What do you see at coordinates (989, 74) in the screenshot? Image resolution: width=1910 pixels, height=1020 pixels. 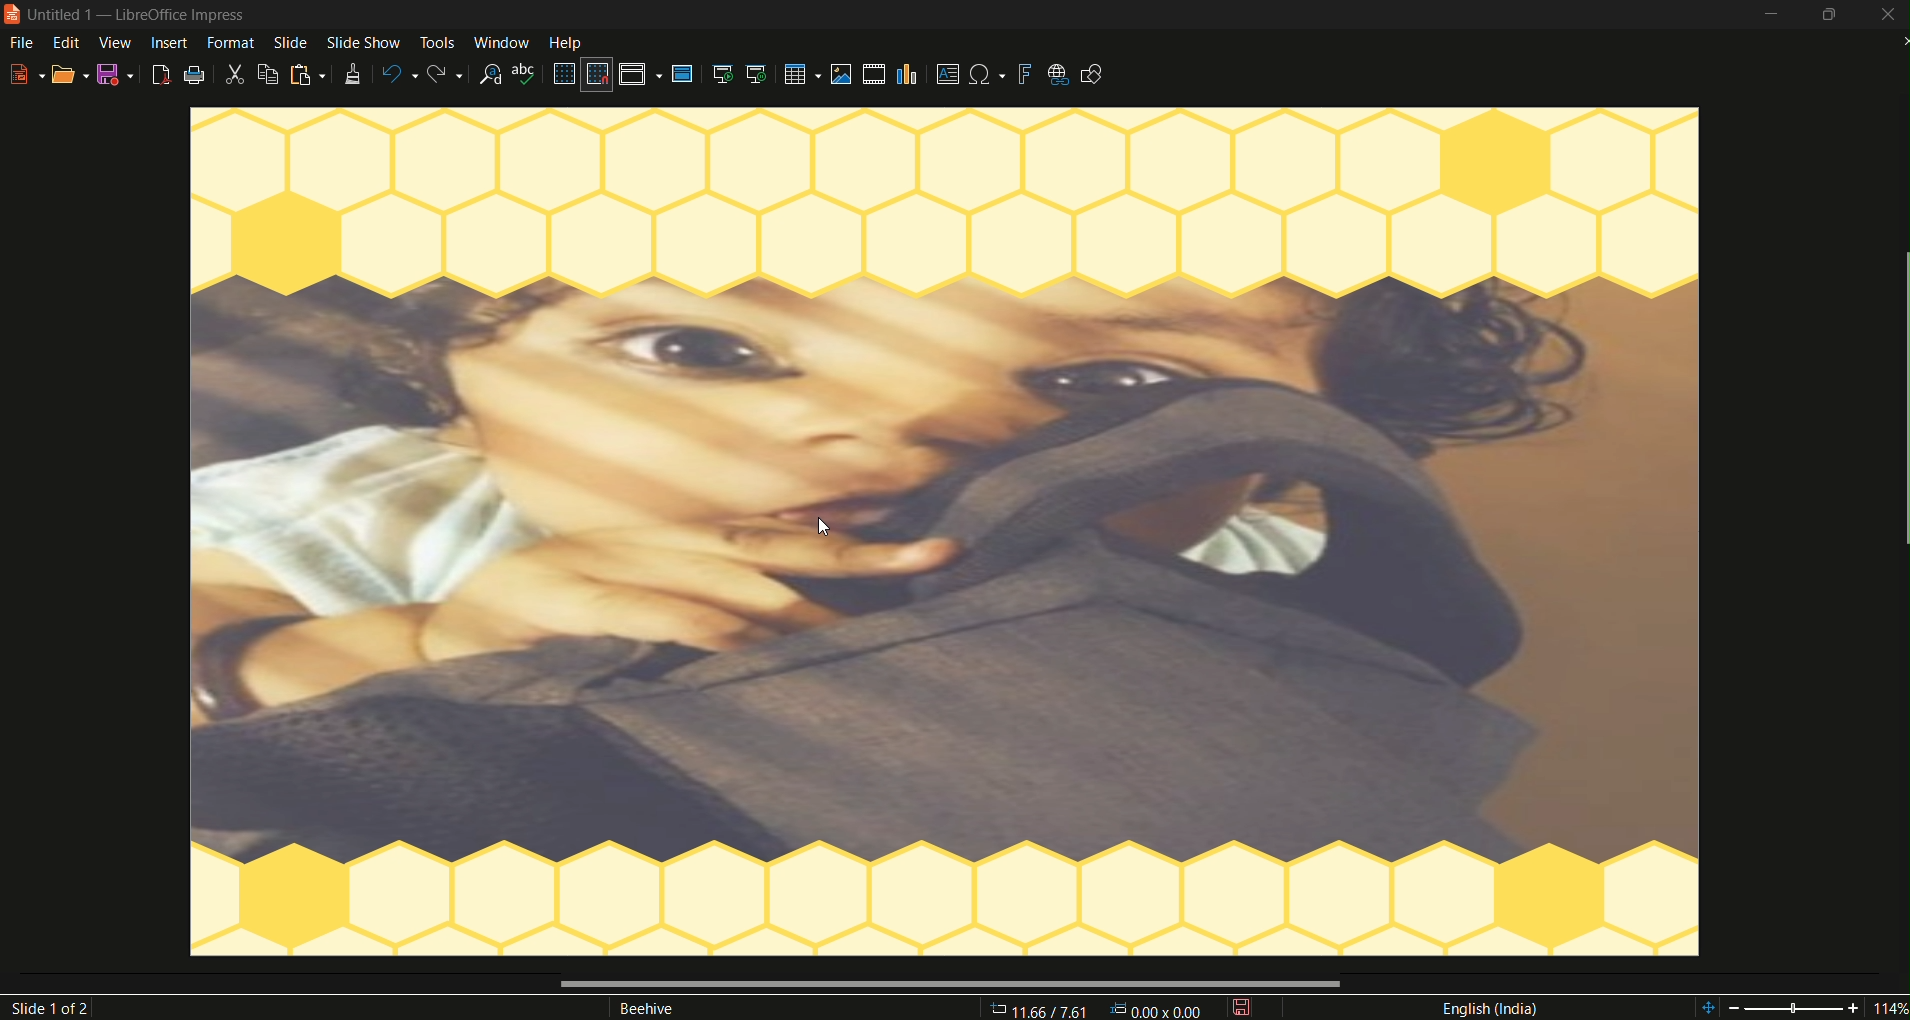 I see `insert special character` at bounding box center [989, 74].